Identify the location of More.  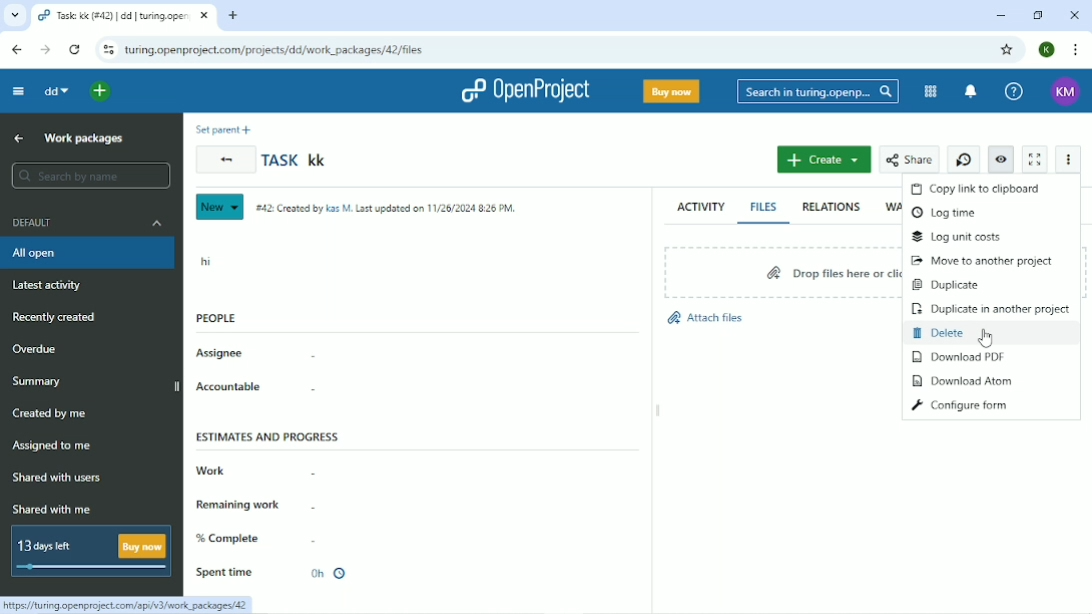
(1071, 161).